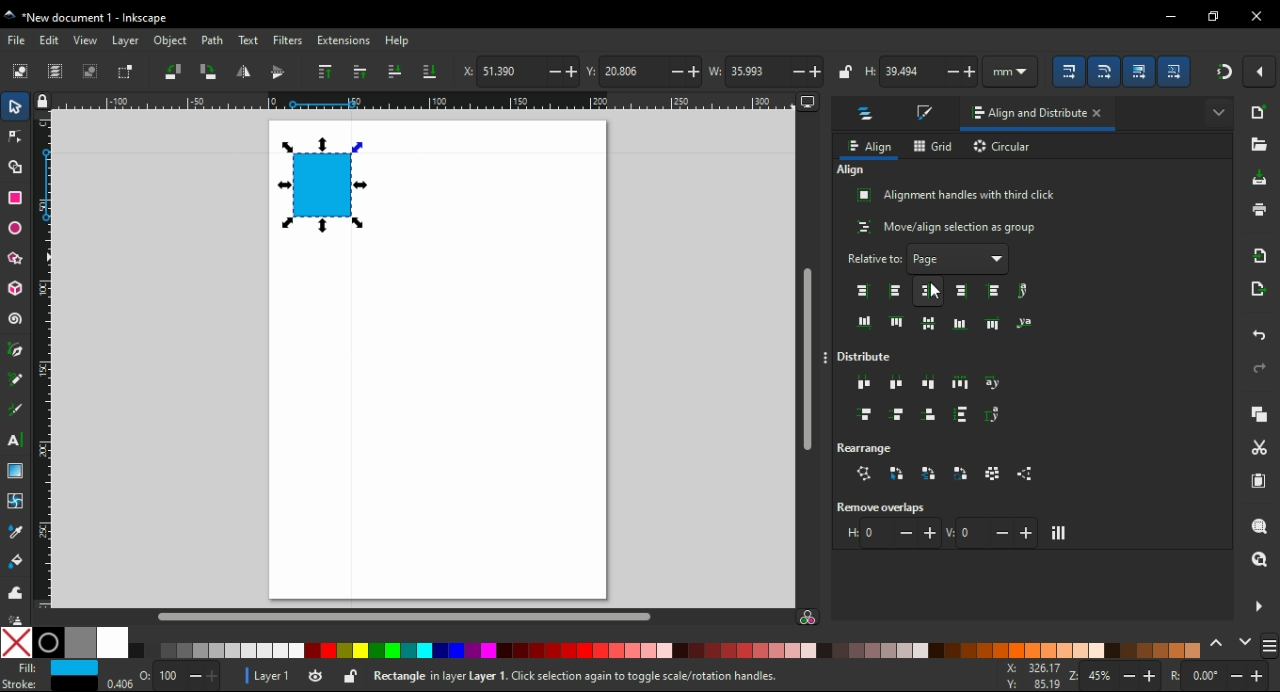 Image resolution: width=1280 pixels, height=692 pixels. What do you see at coordinates (1258, 144) in the screenshot?
I see `open file dialogue` at bounding box center [1258, 144].